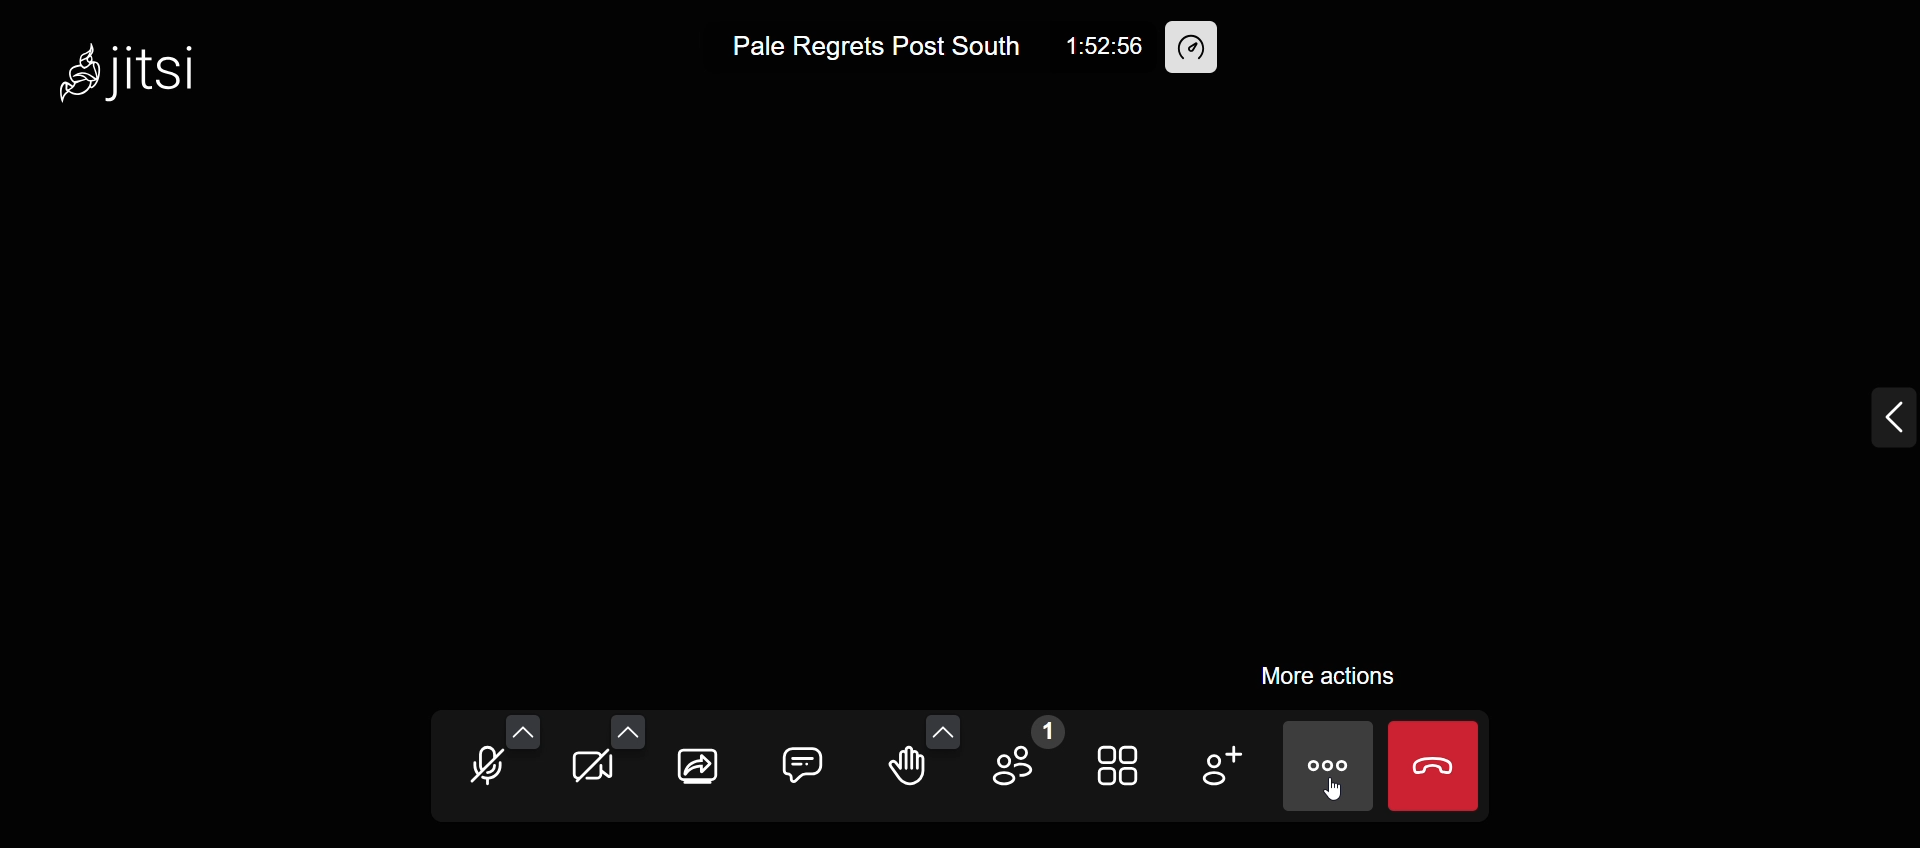 The height and width of the screenshot is (848, 1920). Describe the element at coordinates (1219, 764) in the screenshot. I see `add participants` at that location.